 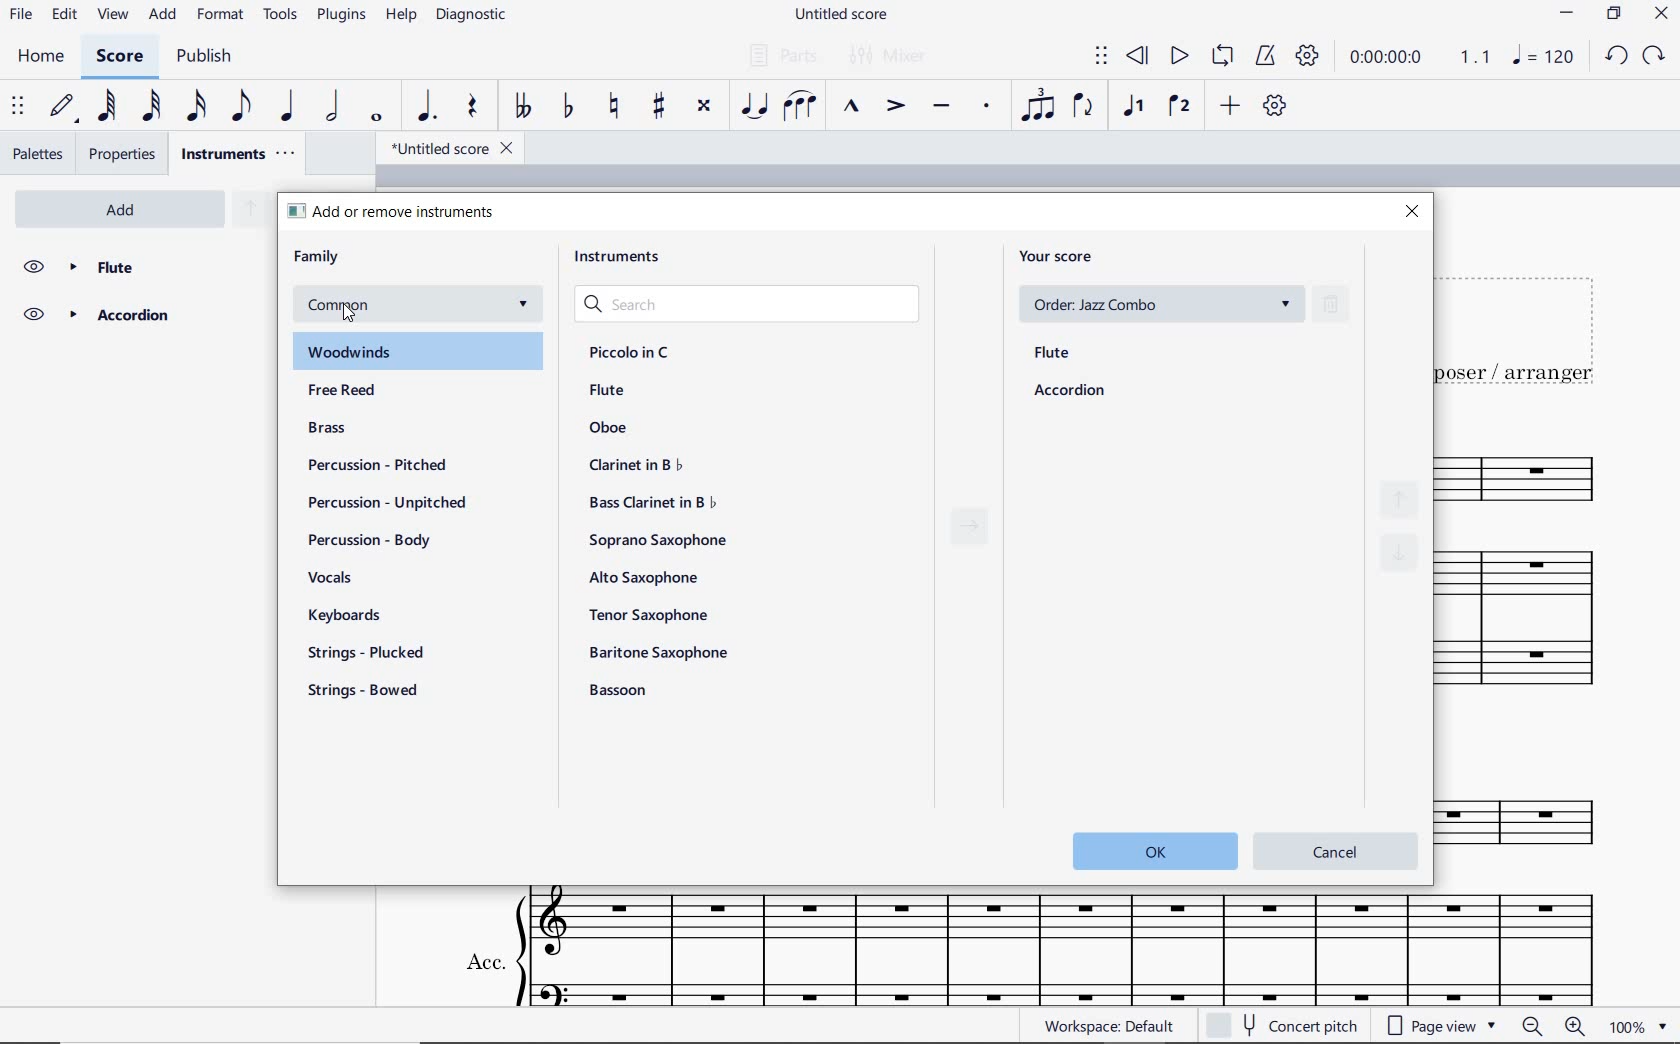 I want to click on page view, so click(x=1442, y=1027).